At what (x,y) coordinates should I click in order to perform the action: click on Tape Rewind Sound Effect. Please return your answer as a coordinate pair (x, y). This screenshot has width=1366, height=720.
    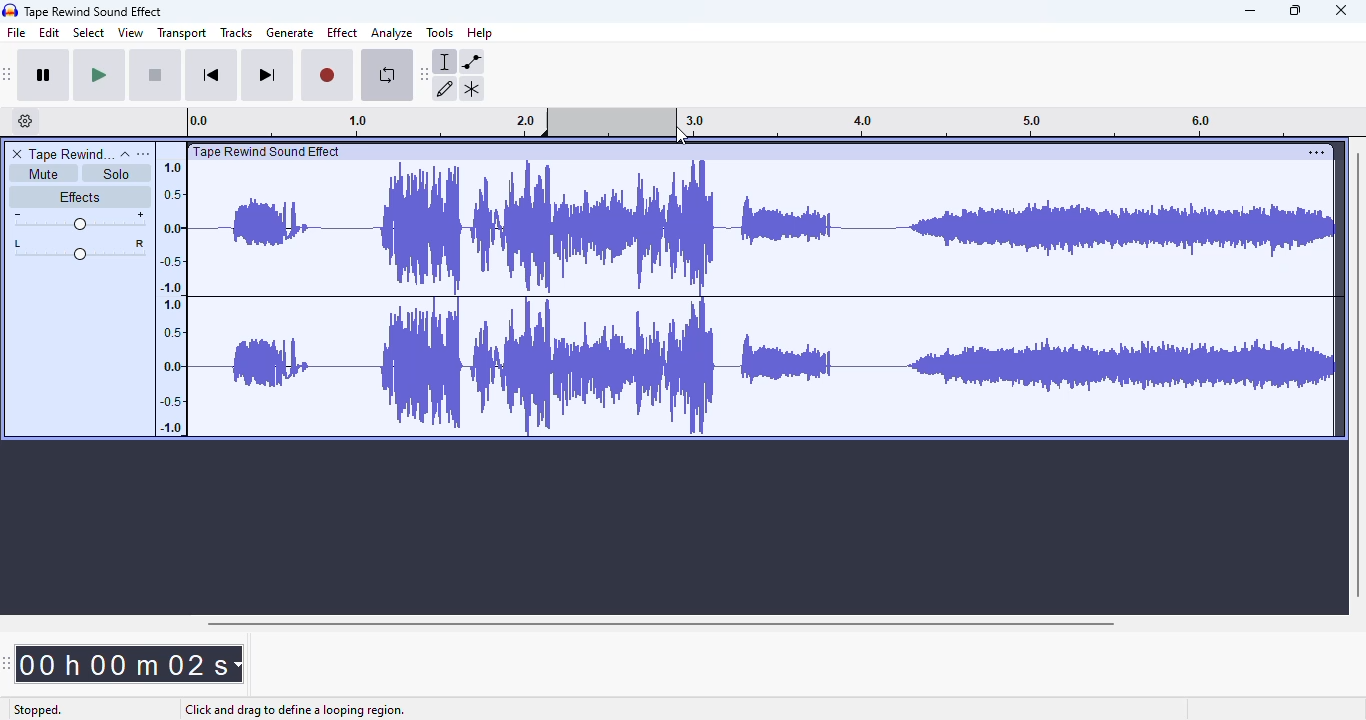
    Looking at the image, I should click on (101, 11).